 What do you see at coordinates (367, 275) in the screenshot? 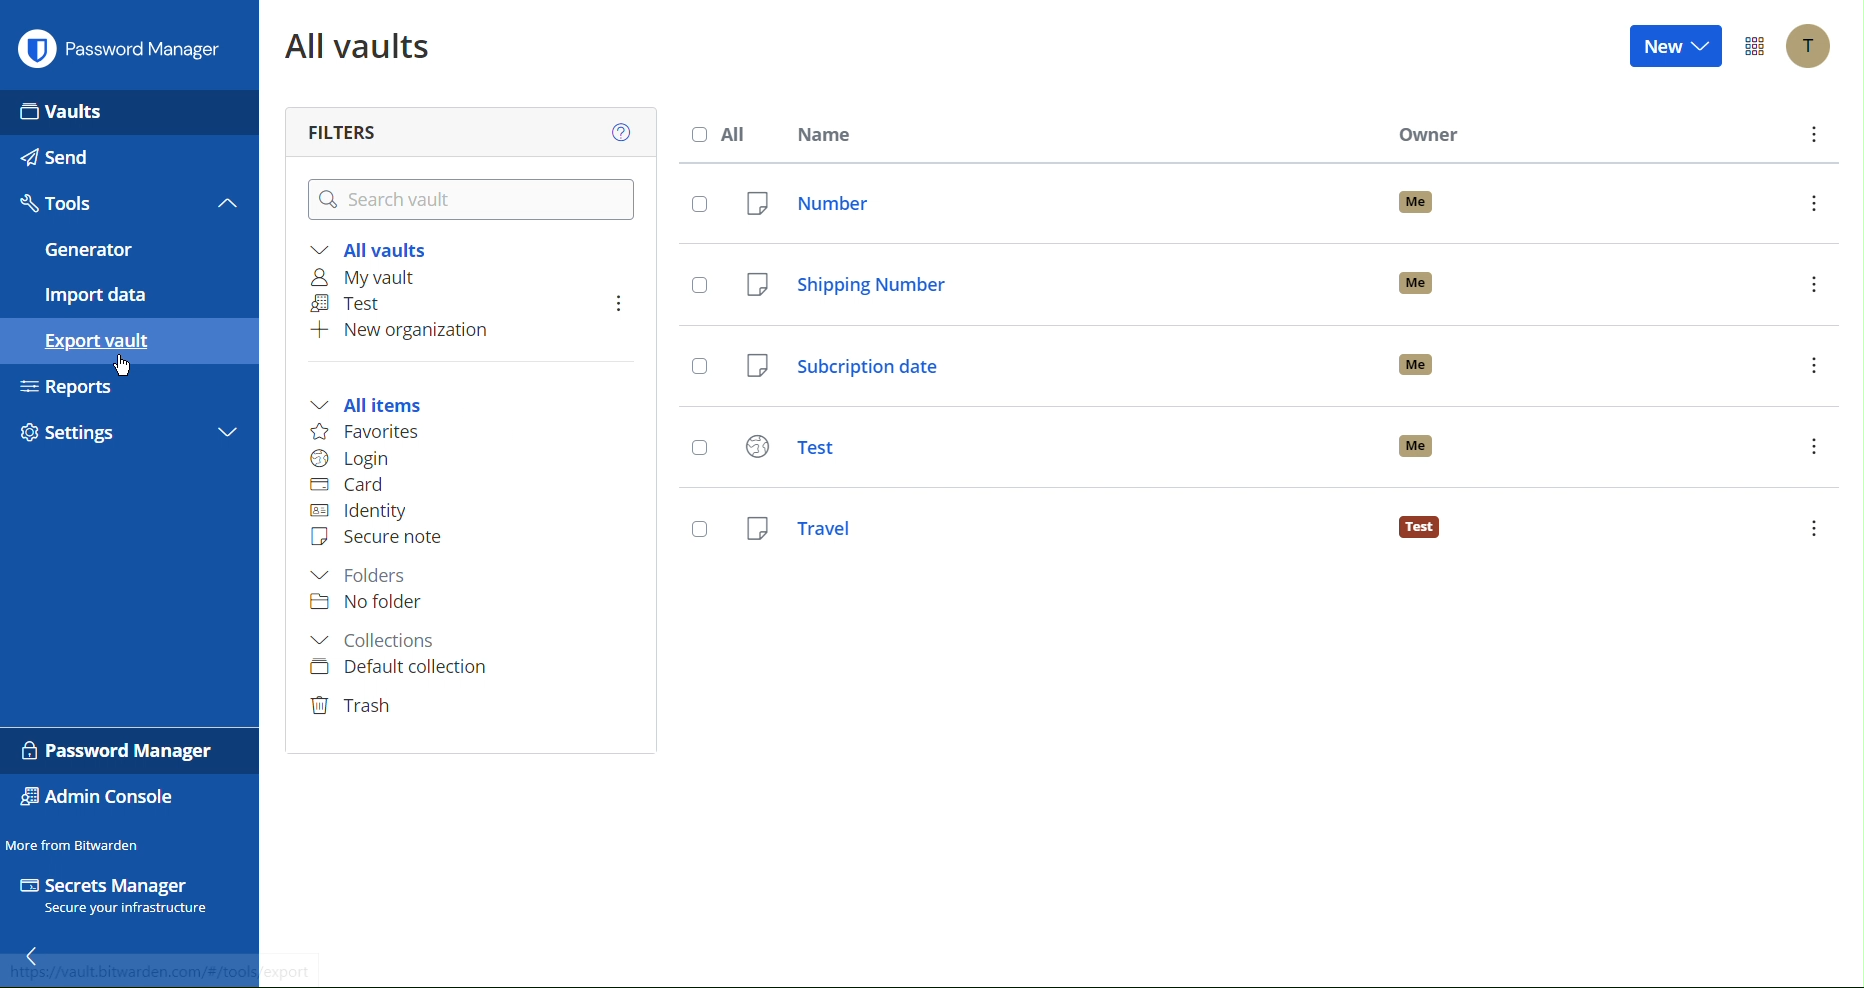
I see `My vault` at bounding box center [367, 275].